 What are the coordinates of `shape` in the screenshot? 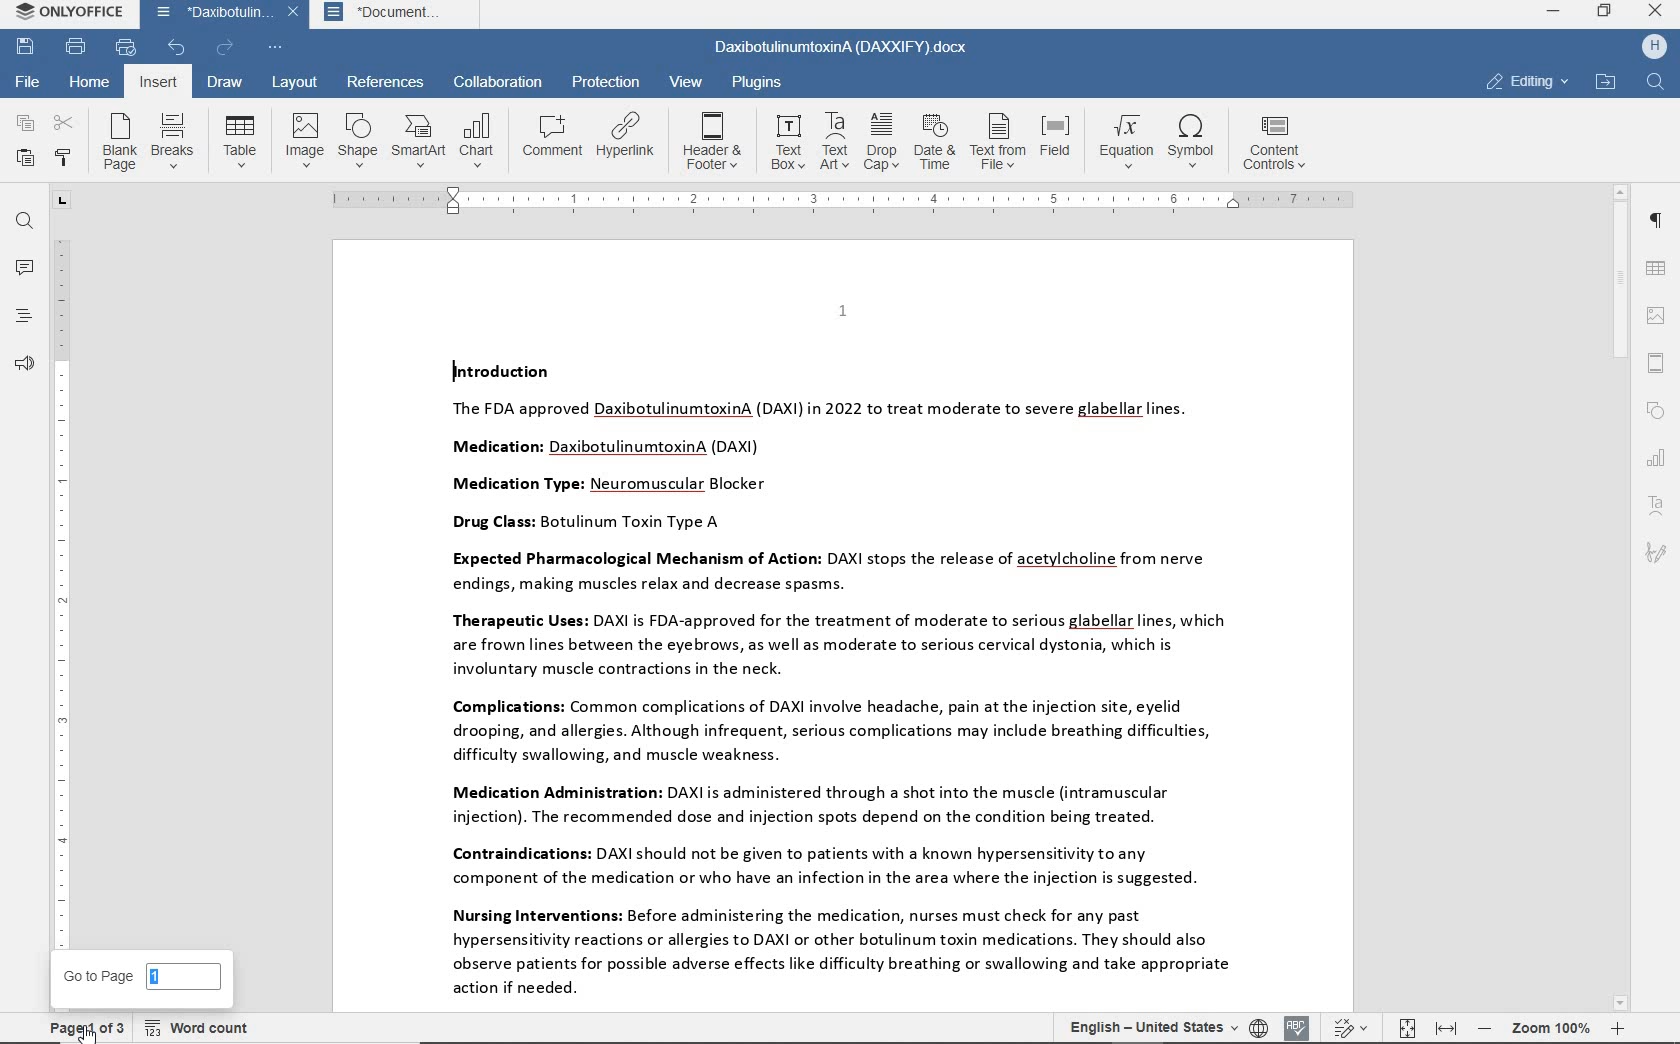 It's located at (1656, 412).